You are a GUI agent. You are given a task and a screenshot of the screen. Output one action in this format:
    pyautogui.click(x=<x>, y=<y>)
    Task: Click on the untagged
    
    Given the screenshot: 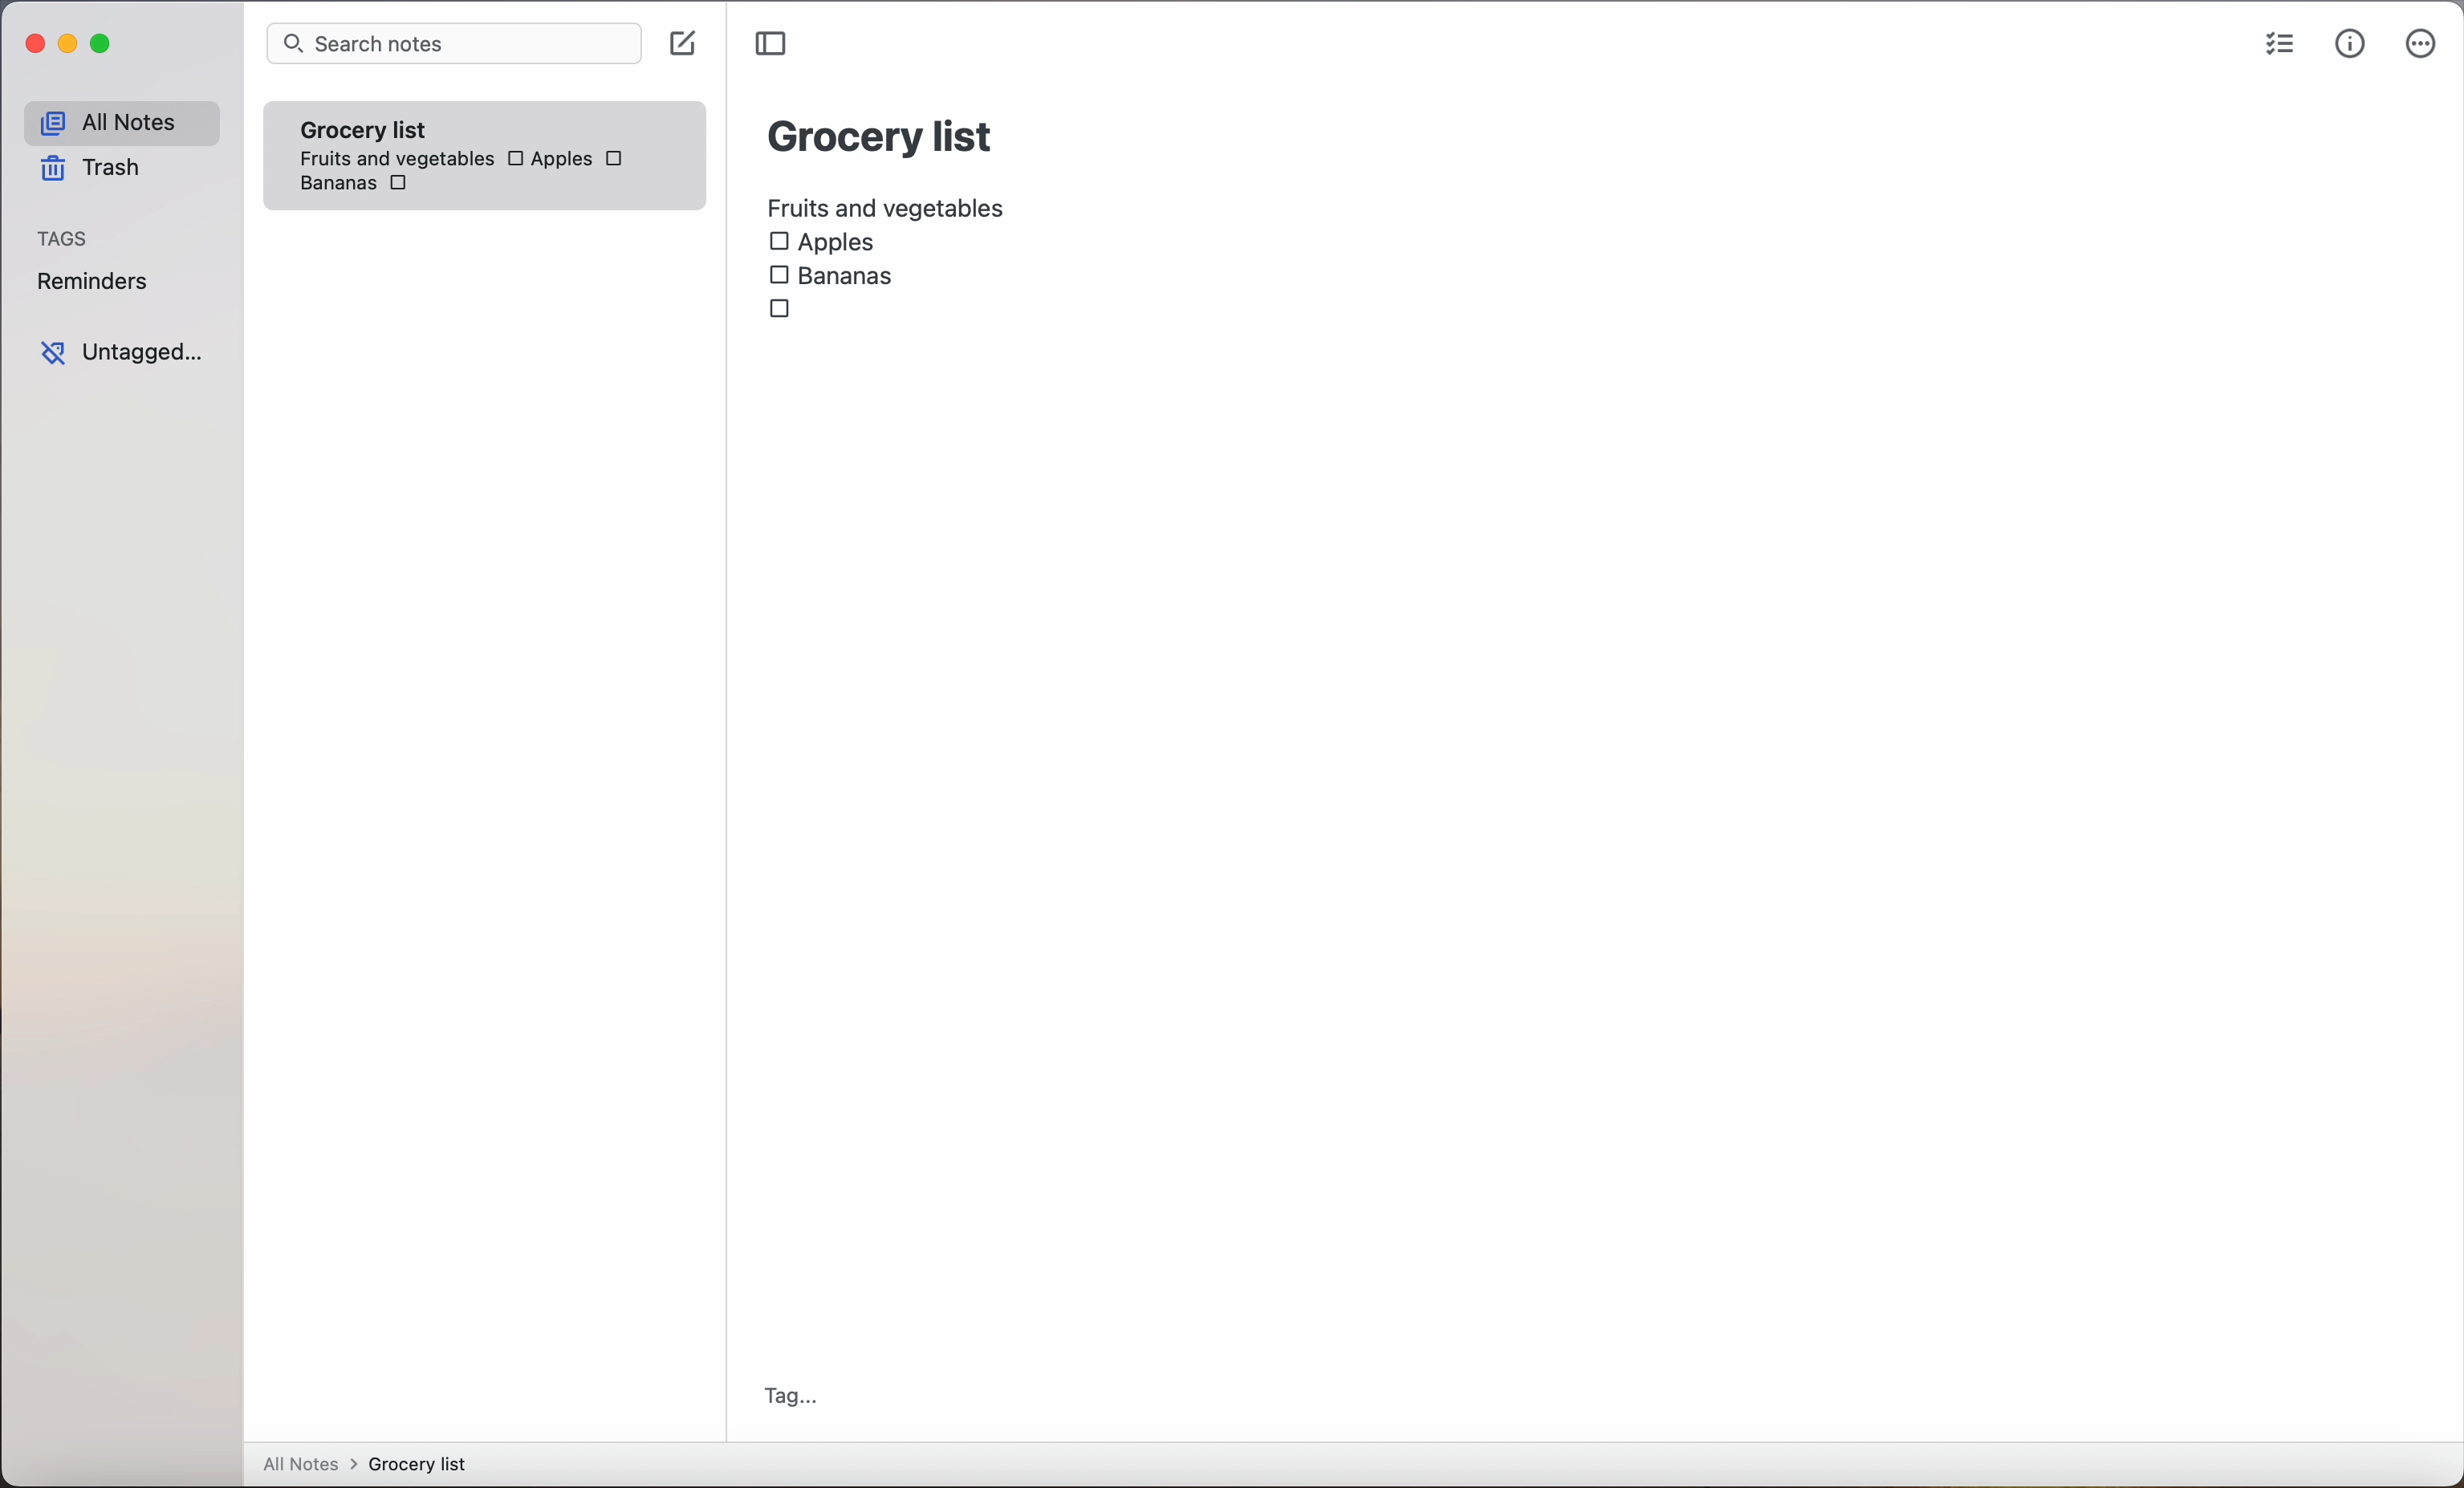 What is the action you would take?
    pyautogui.click(x=121, y=353)
    